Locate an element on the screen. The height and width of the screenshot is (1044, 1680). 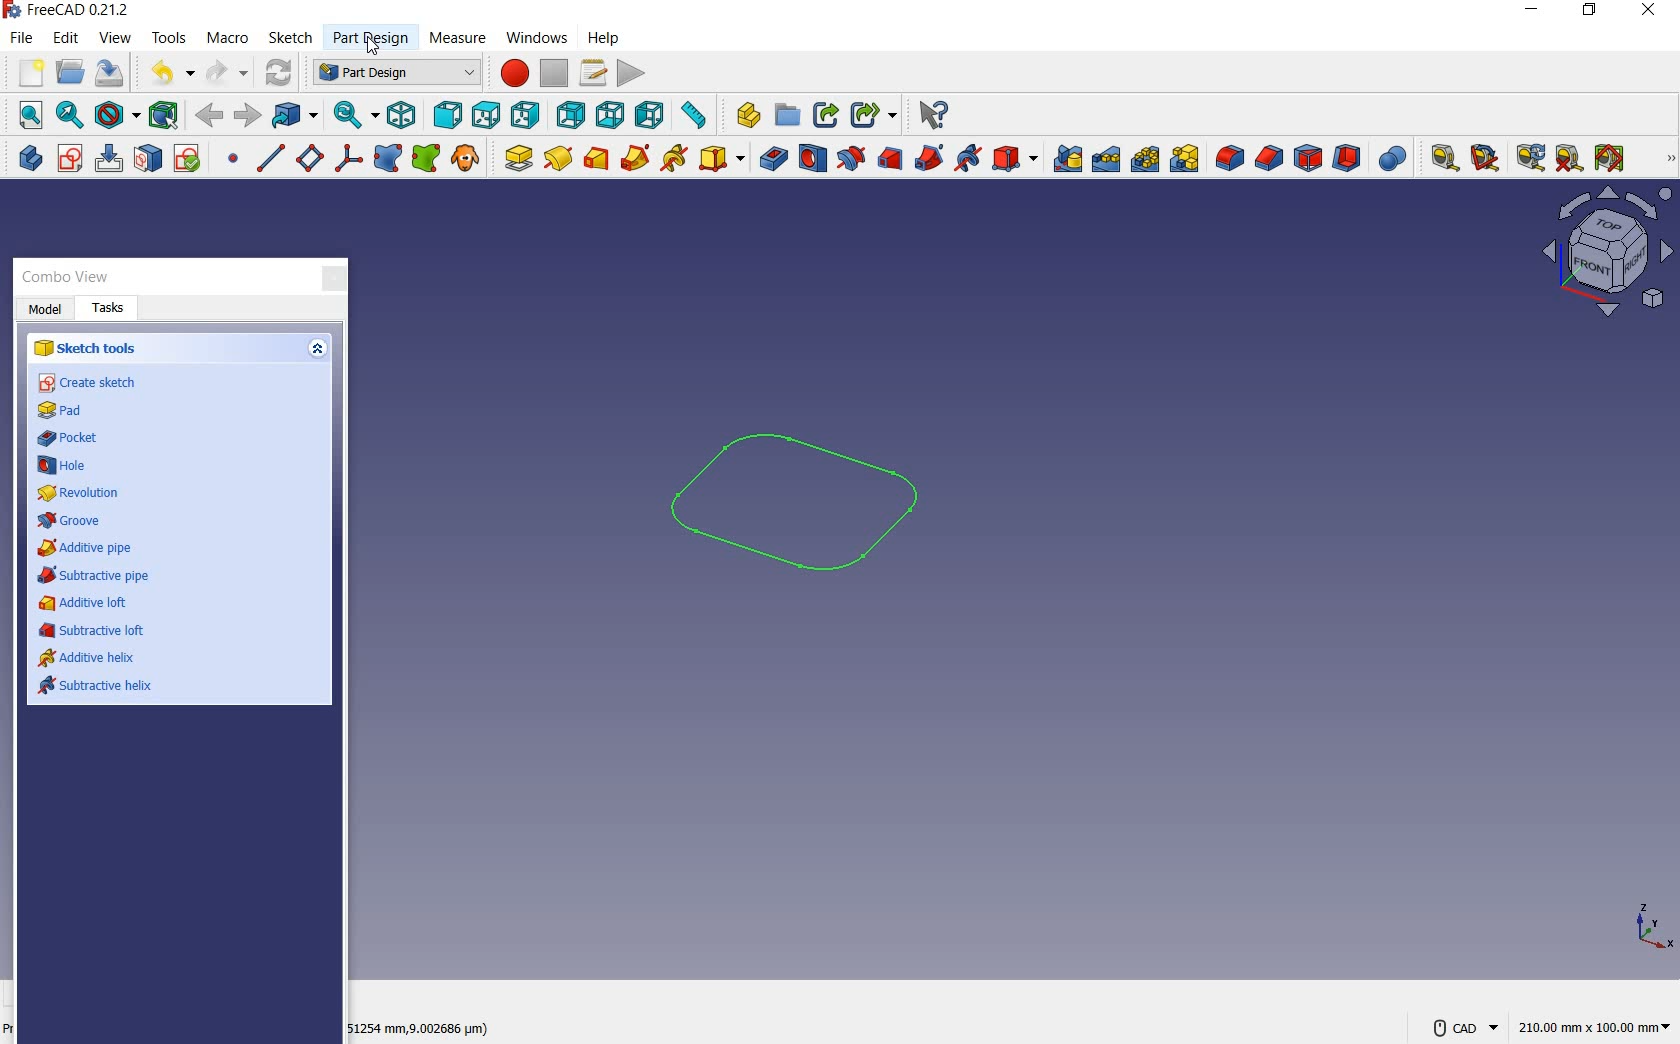
front is located at coordinates (449, 115).